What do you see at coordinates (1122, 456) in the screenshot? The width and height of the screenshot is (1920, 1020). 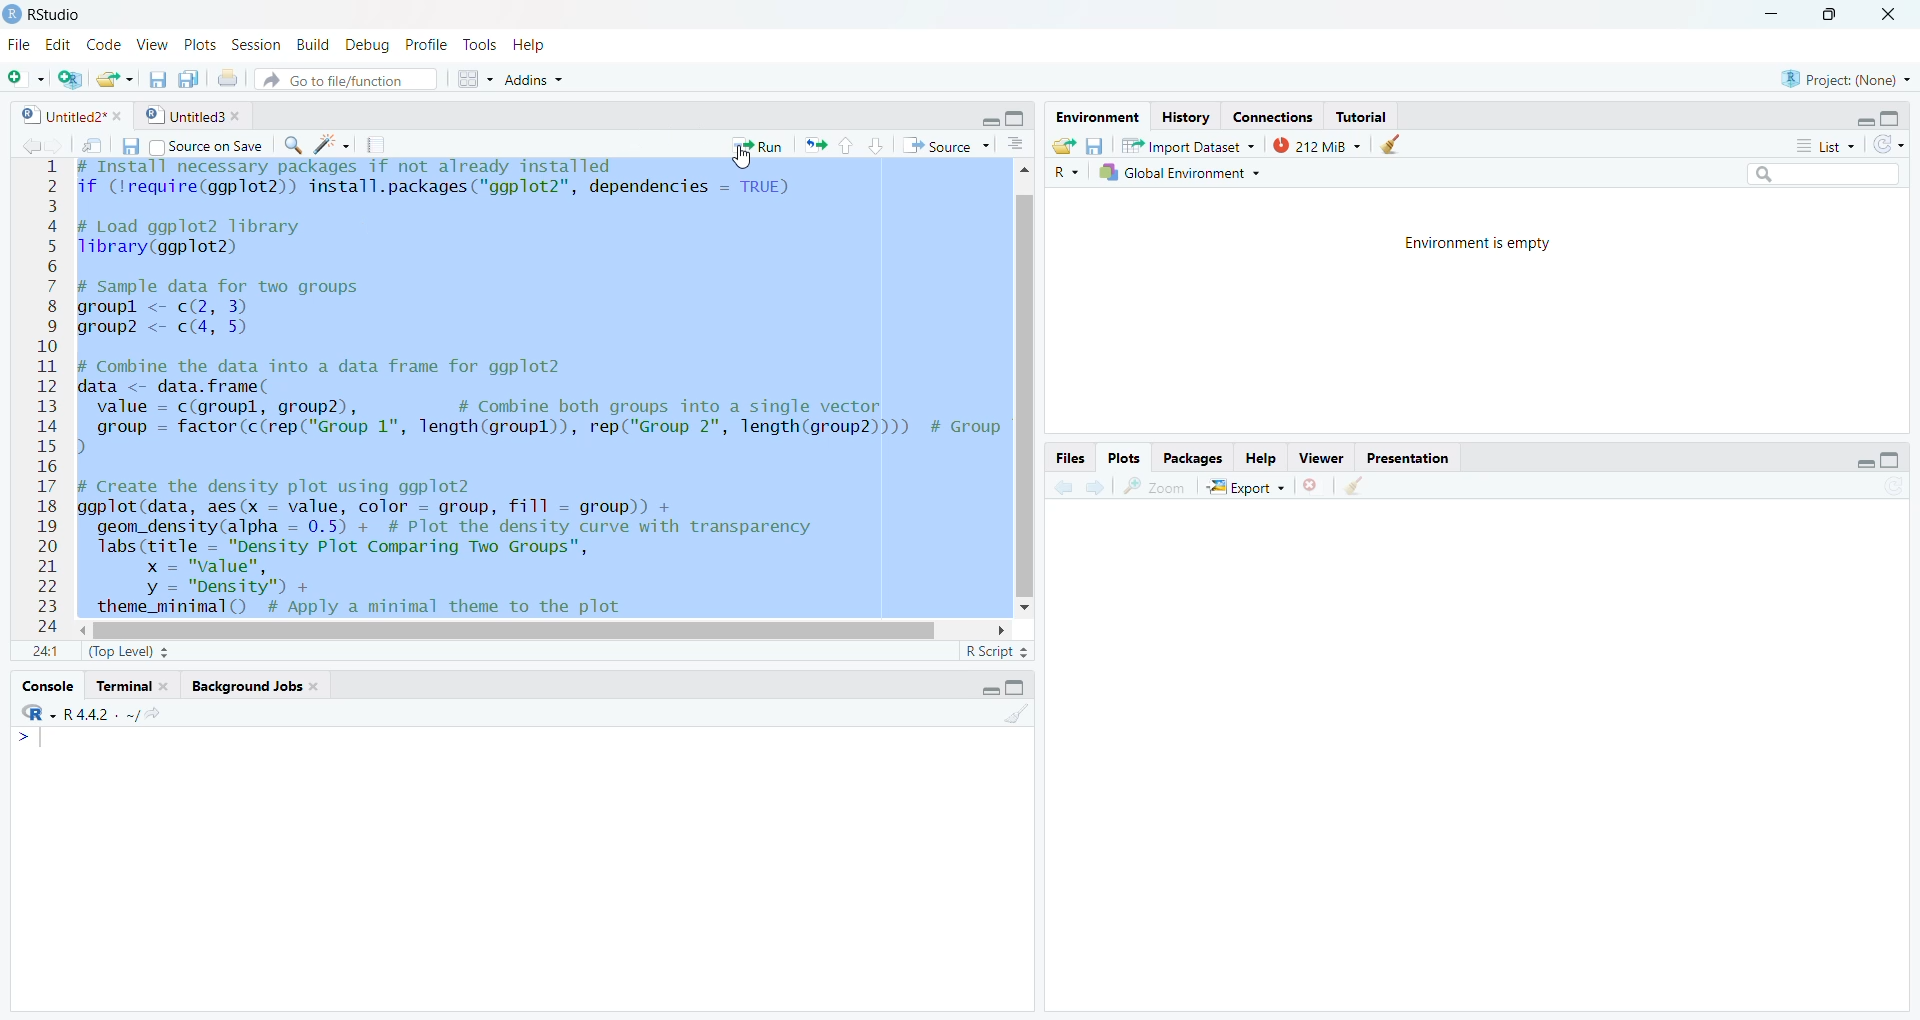 I see `plots` at bounding box center [1122, 456].